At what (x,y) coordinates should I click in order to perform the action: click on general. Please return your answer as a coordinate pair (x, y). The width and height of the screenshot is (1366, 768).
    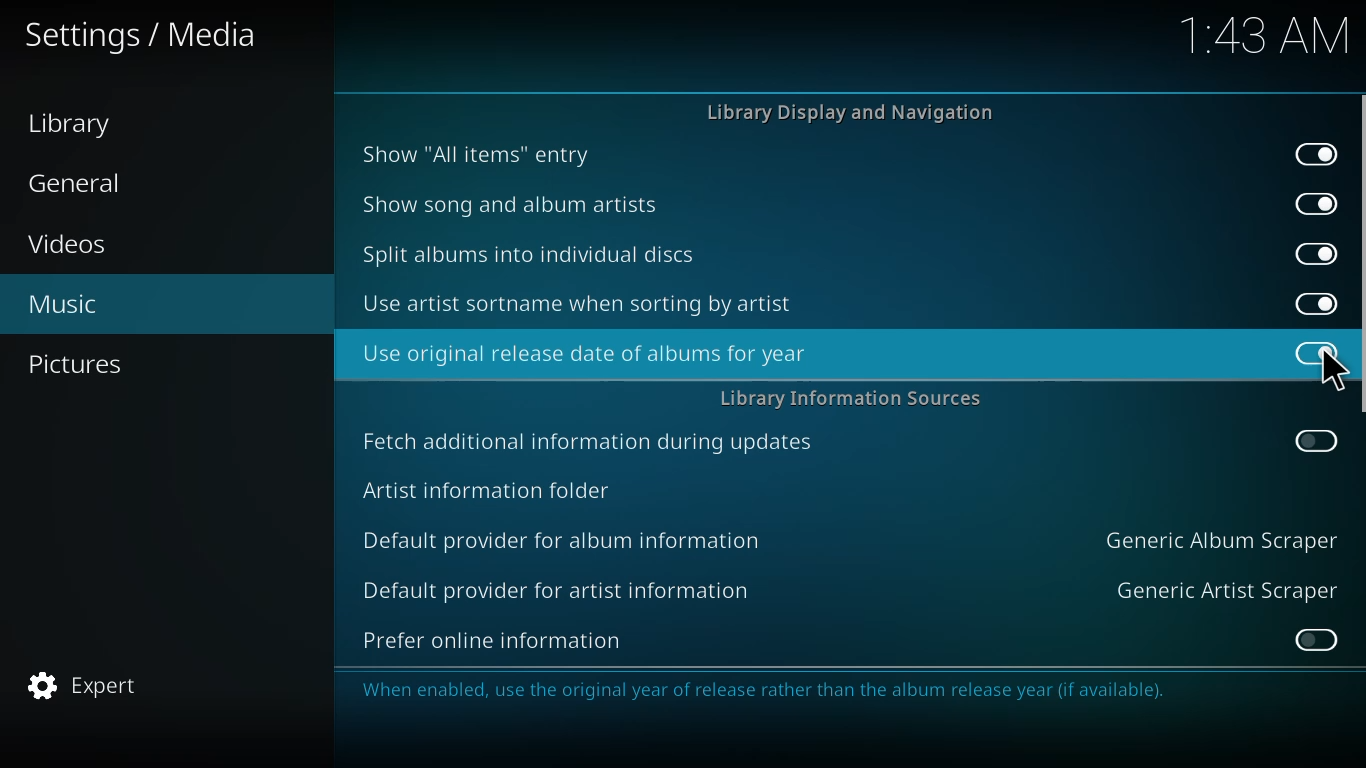
    Looking at the image, I should click on (85, 182).